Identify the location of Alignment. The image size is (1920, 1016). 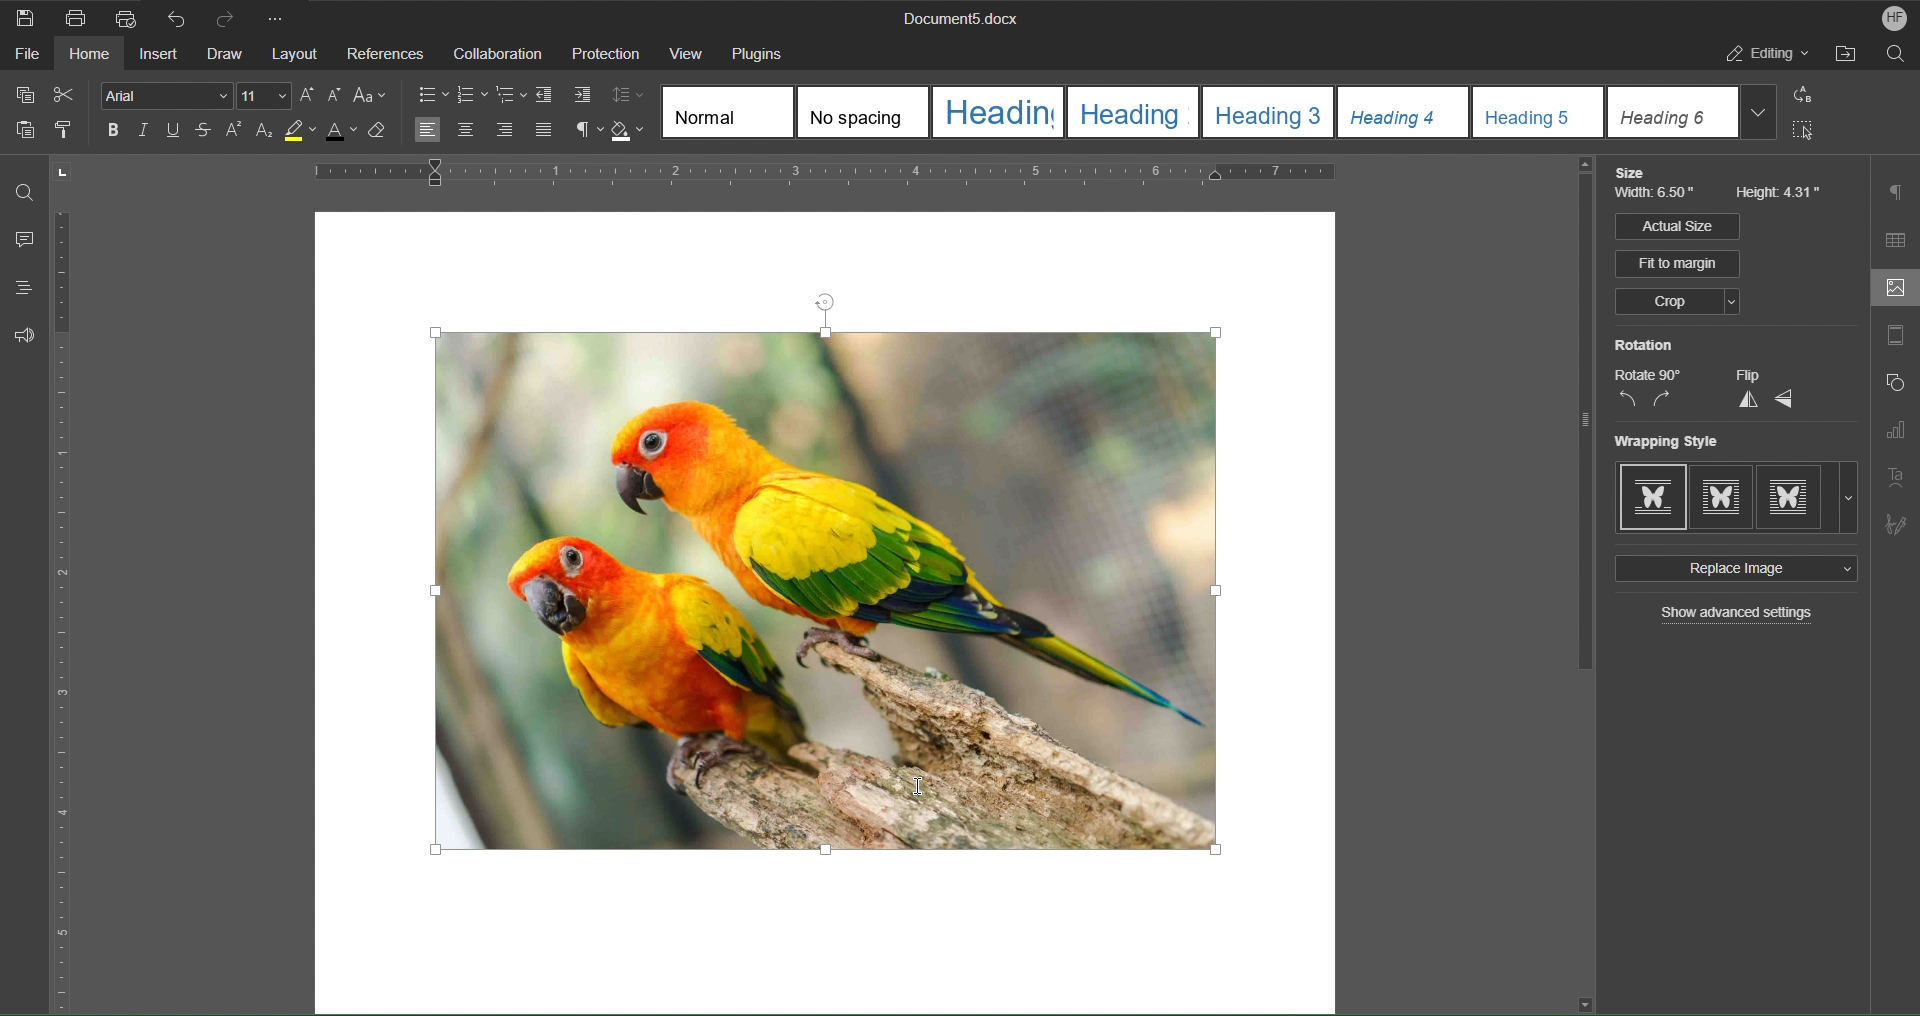
(482, 131).